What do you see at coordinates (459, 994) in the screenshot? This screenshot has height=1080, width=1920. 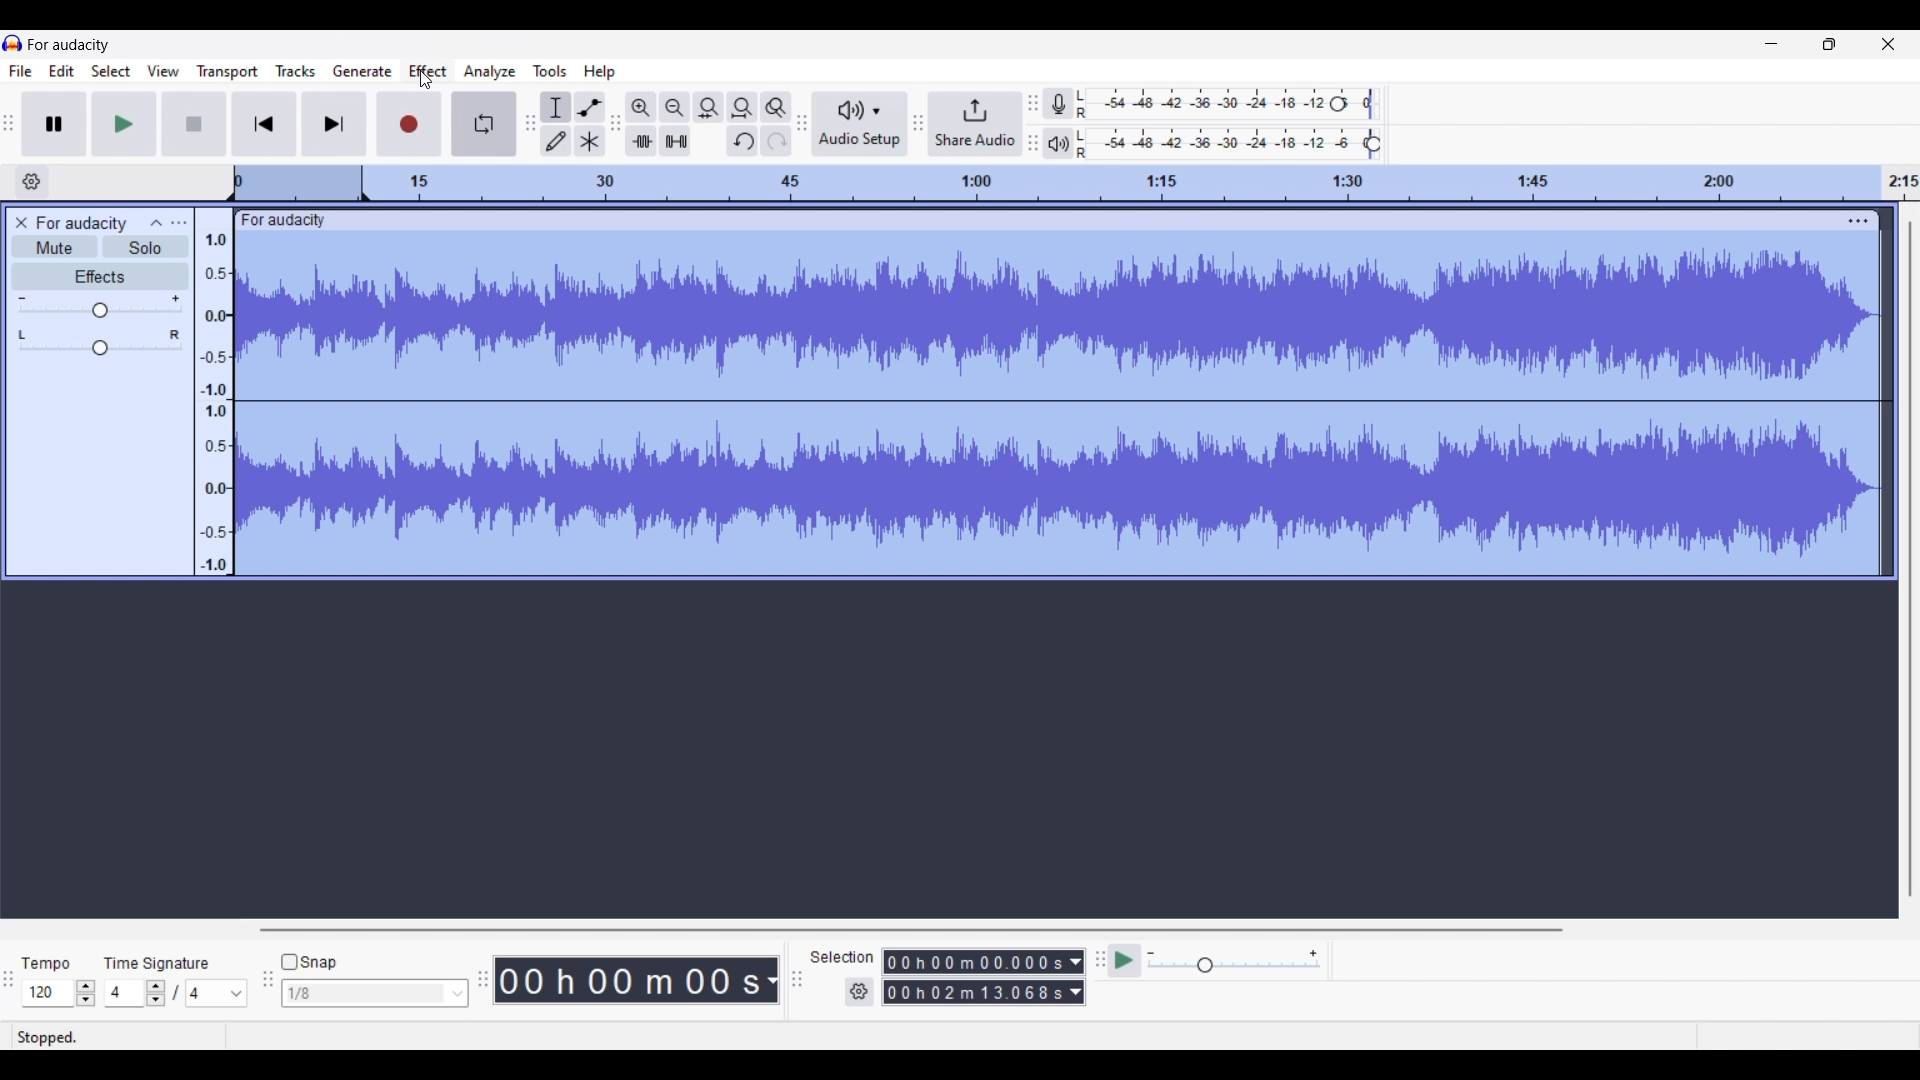 I see `Snap option` at bounding box center [459, 994].